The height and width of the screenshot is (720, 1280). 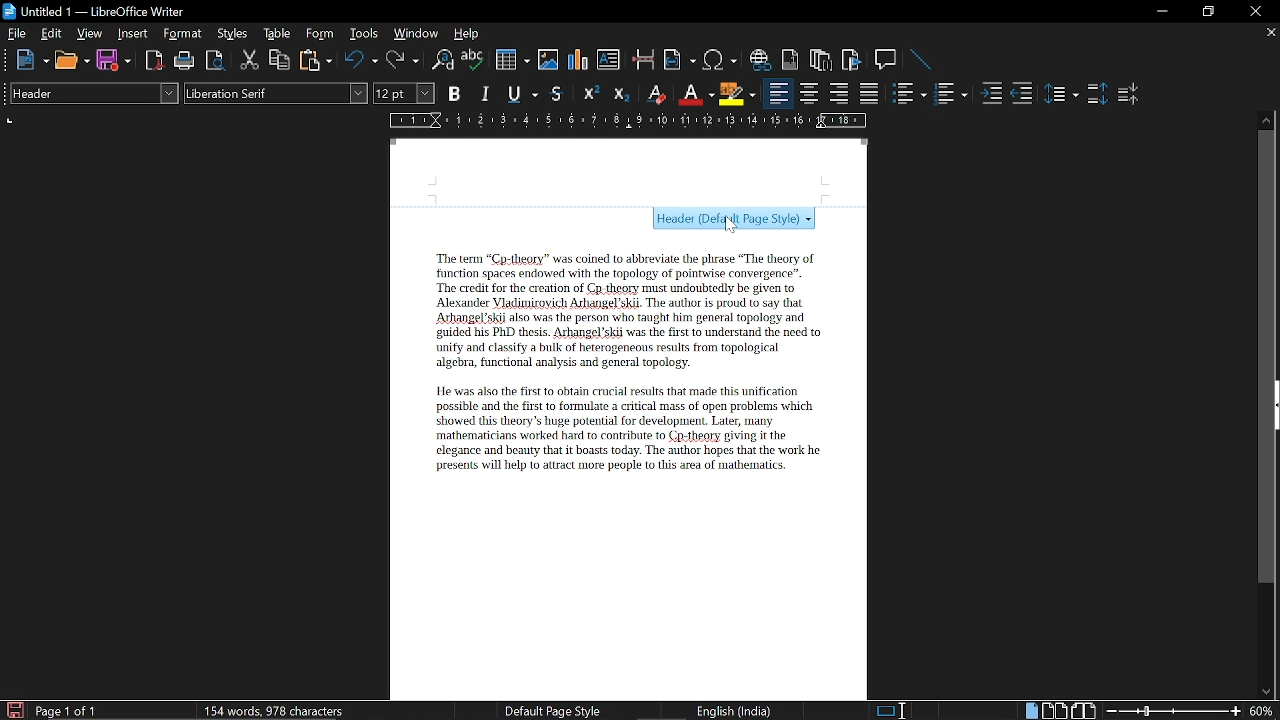 What do you see at coordinates (841, 93) in the screenshot?
I see `Align right` at bounding box center [841, 93].